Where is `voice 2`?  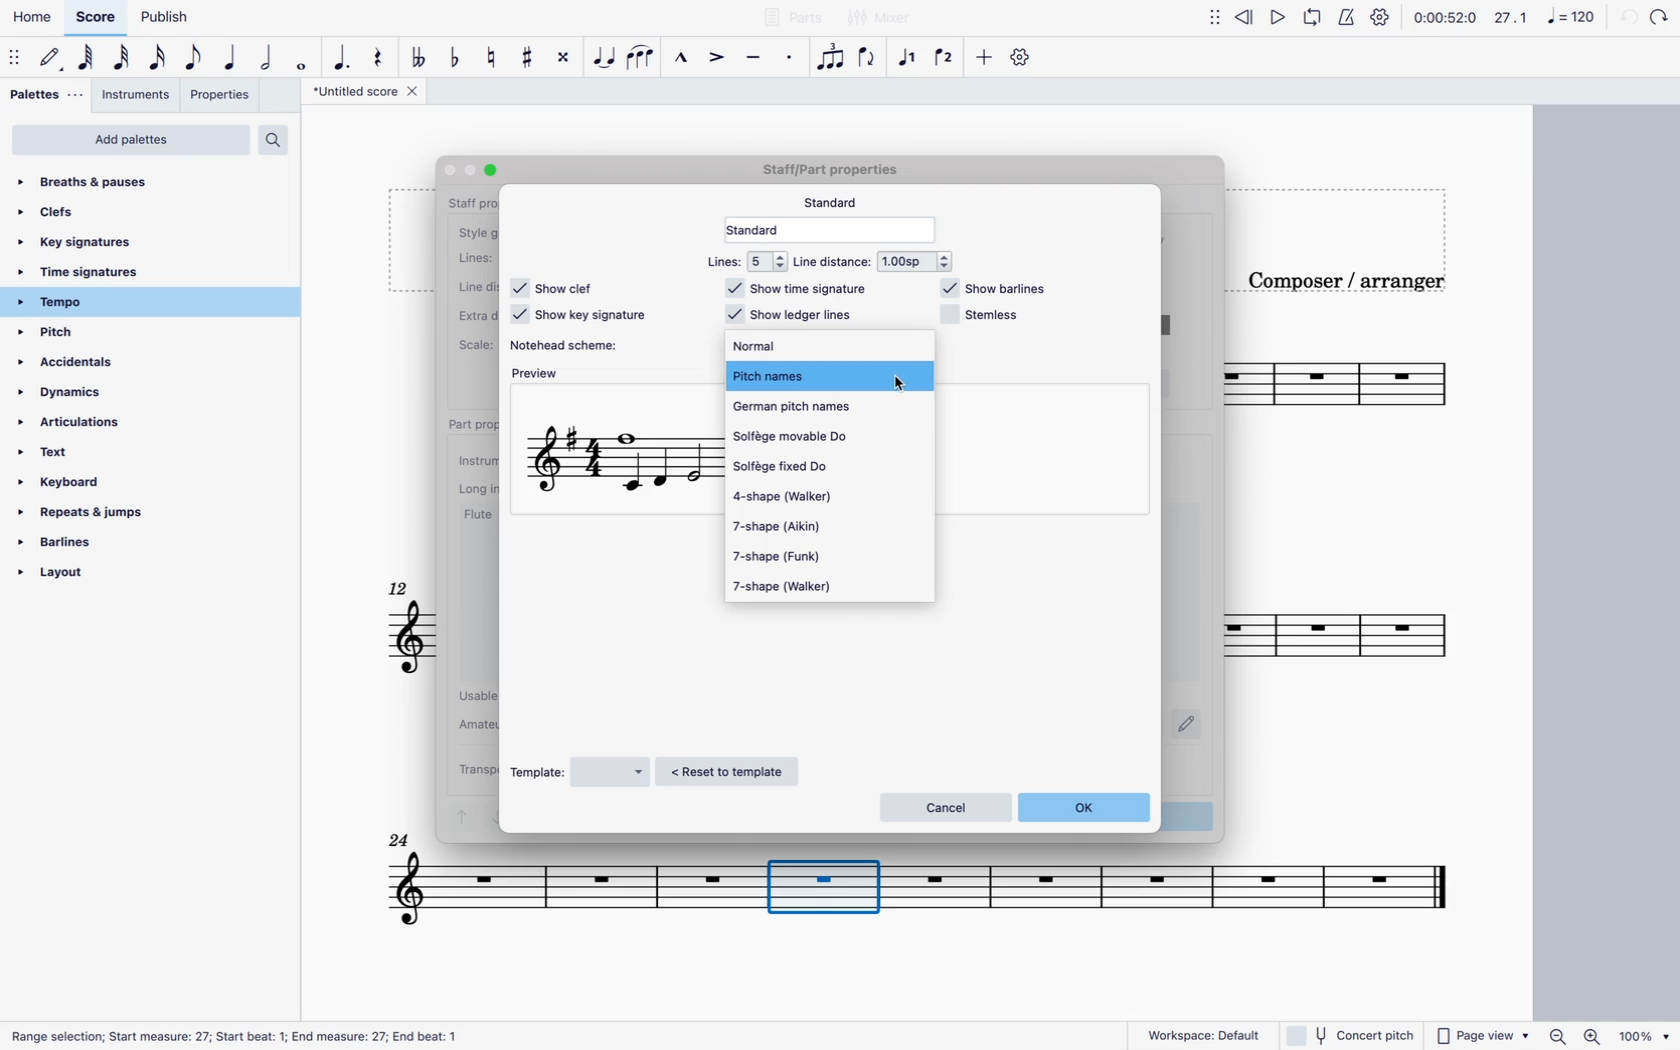
voice 2 is located at coordinates (947, 52).